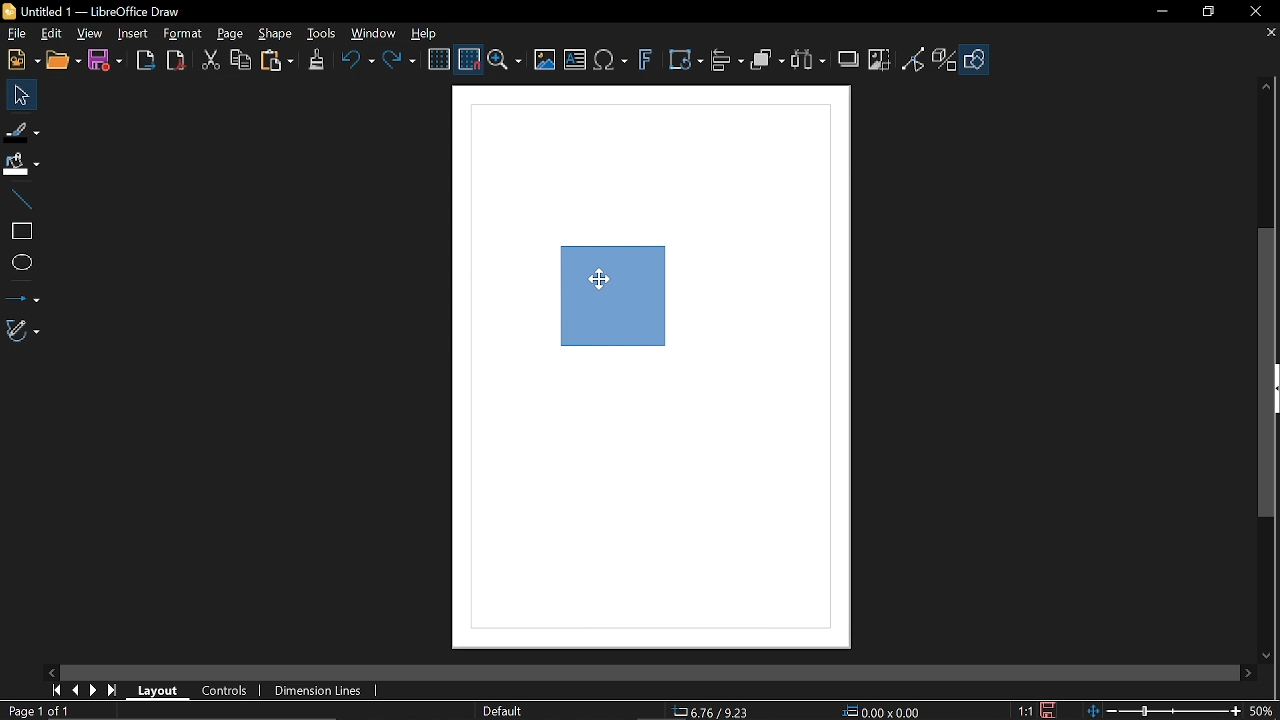 The image size is (1280, 720). I want to click on Ellipse, so click(20, 262).